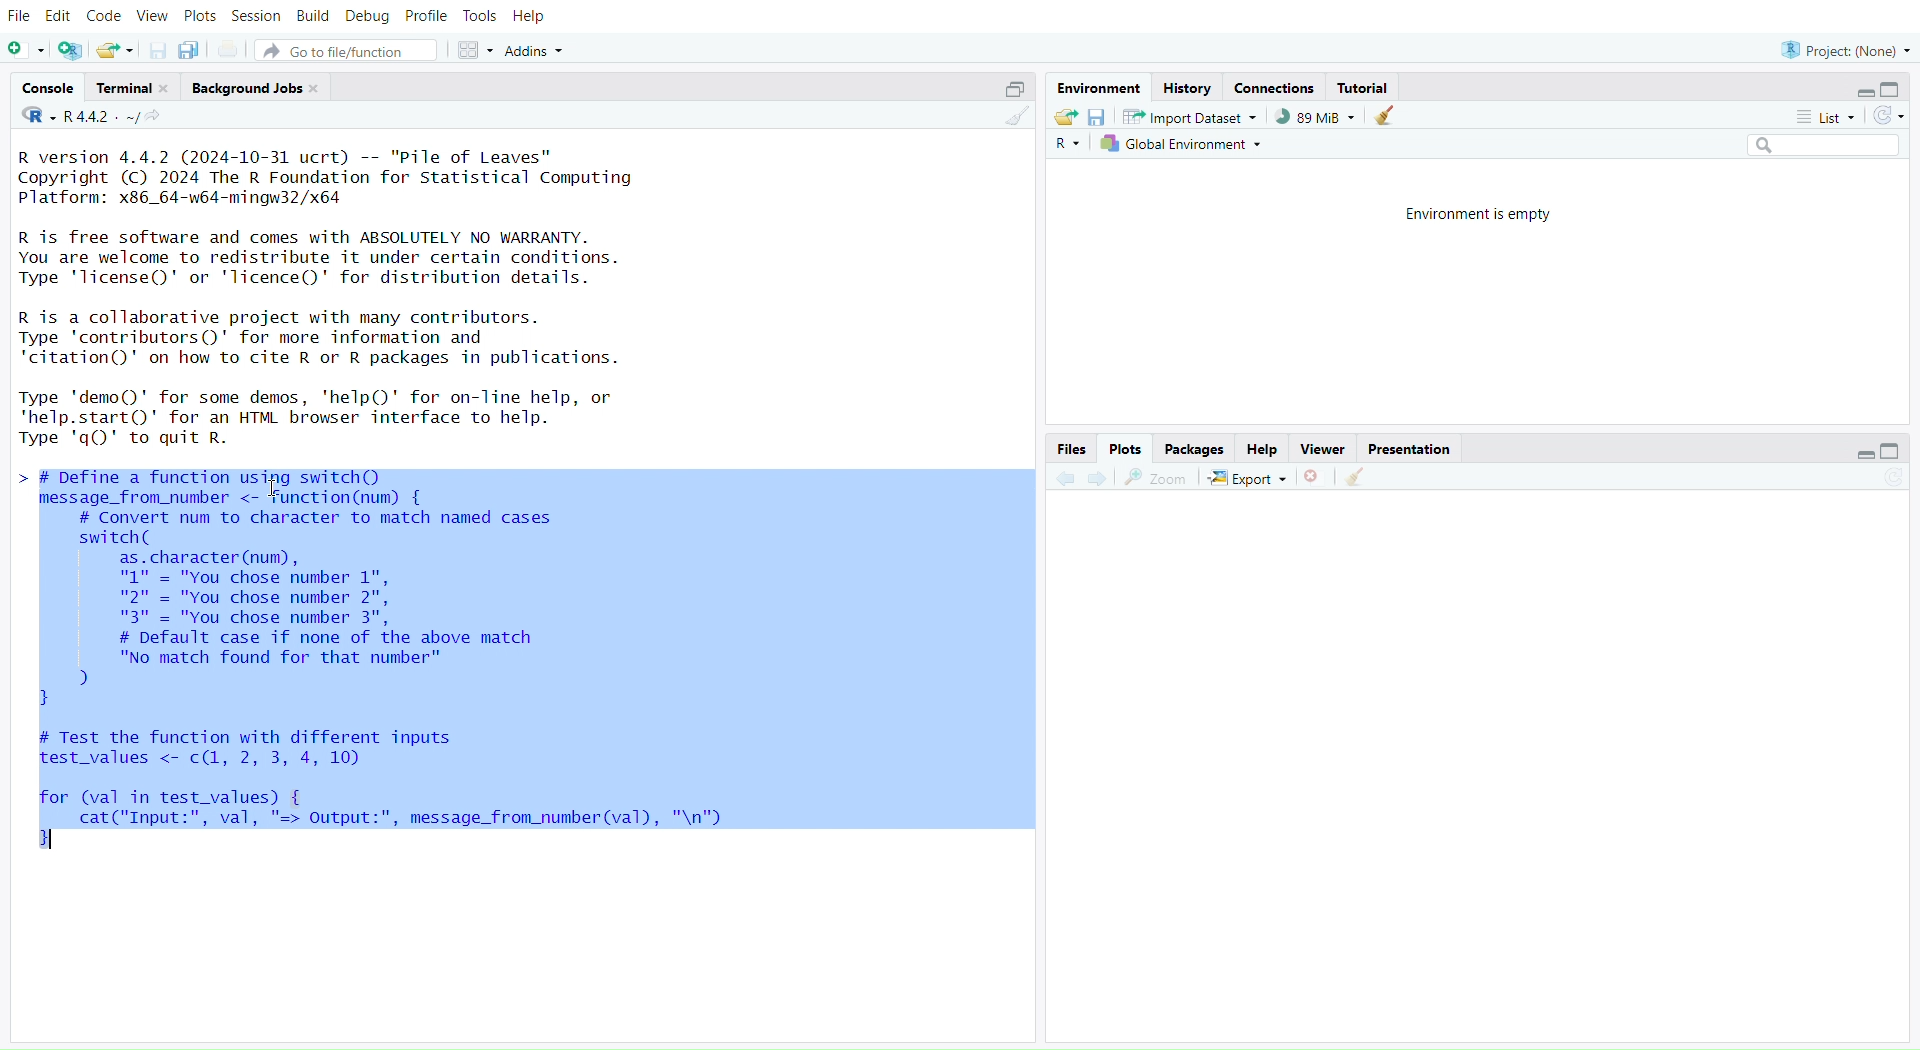  What do you see at coordinates (1066, 118) in the screenshot?
I see `Load workspace` at bounding box center [1066, 118].